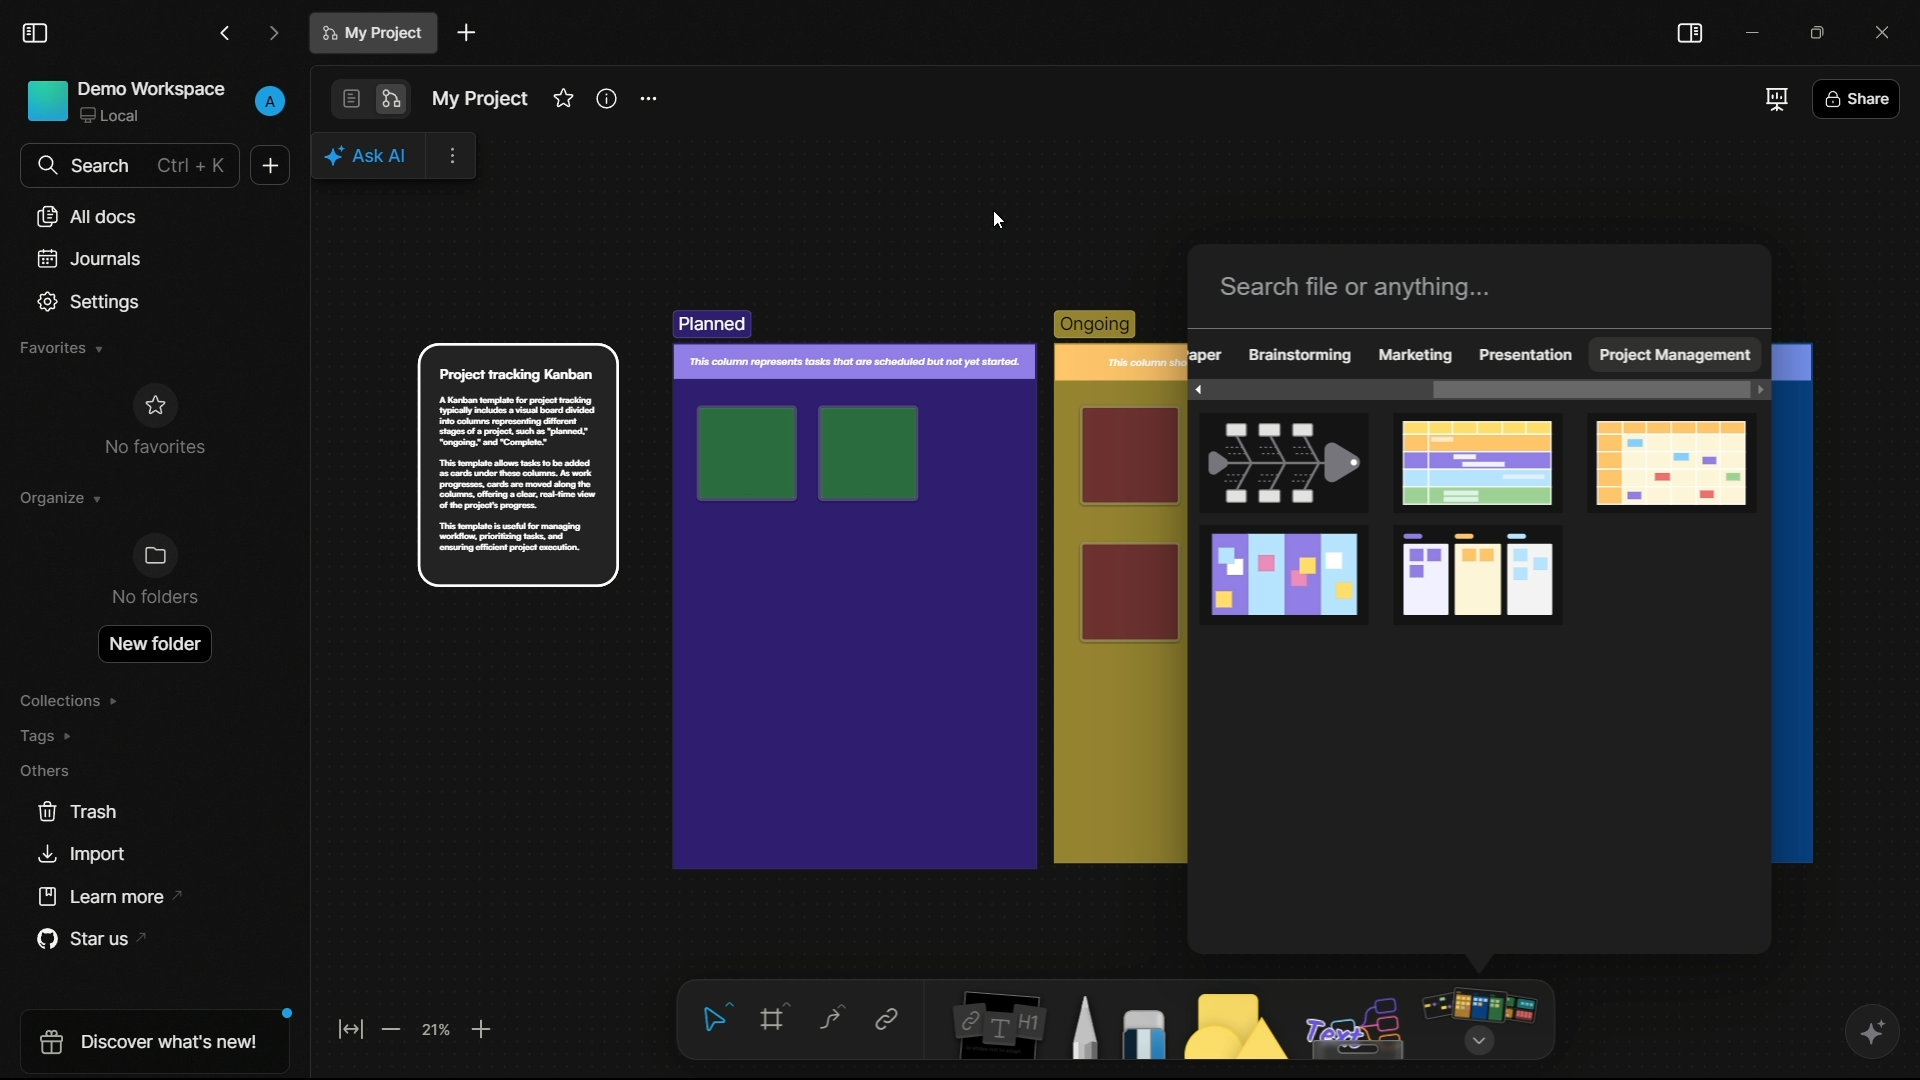 The width and height of the screenshot is (1920, 1080). What do you see at coordinates (350, 1028) in the screenshot?
I see `fit to screen` at bounding box center [350, 1028].